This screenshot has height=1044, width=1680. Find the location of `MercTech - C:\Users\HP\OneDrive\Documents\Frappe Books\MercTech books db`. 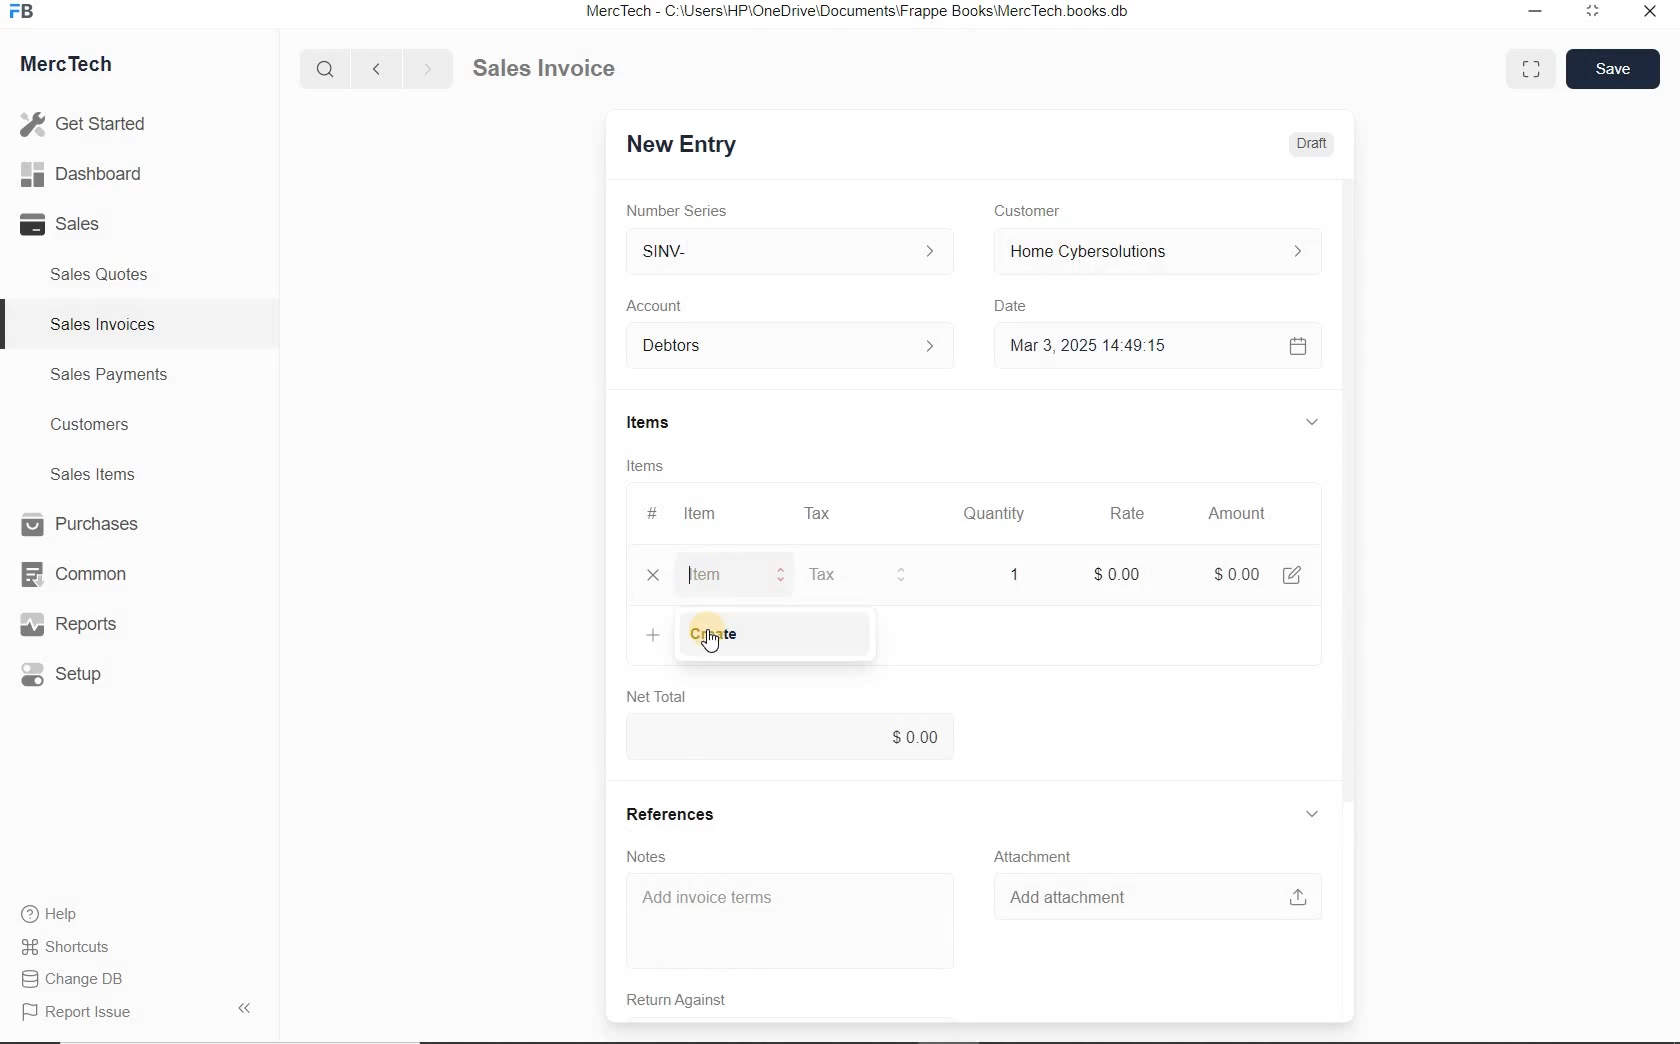

MercTech - C:\Users\HP\OneDrive\Documents\Frappe Books\MercTech books db is located at coordinates (860, 12).